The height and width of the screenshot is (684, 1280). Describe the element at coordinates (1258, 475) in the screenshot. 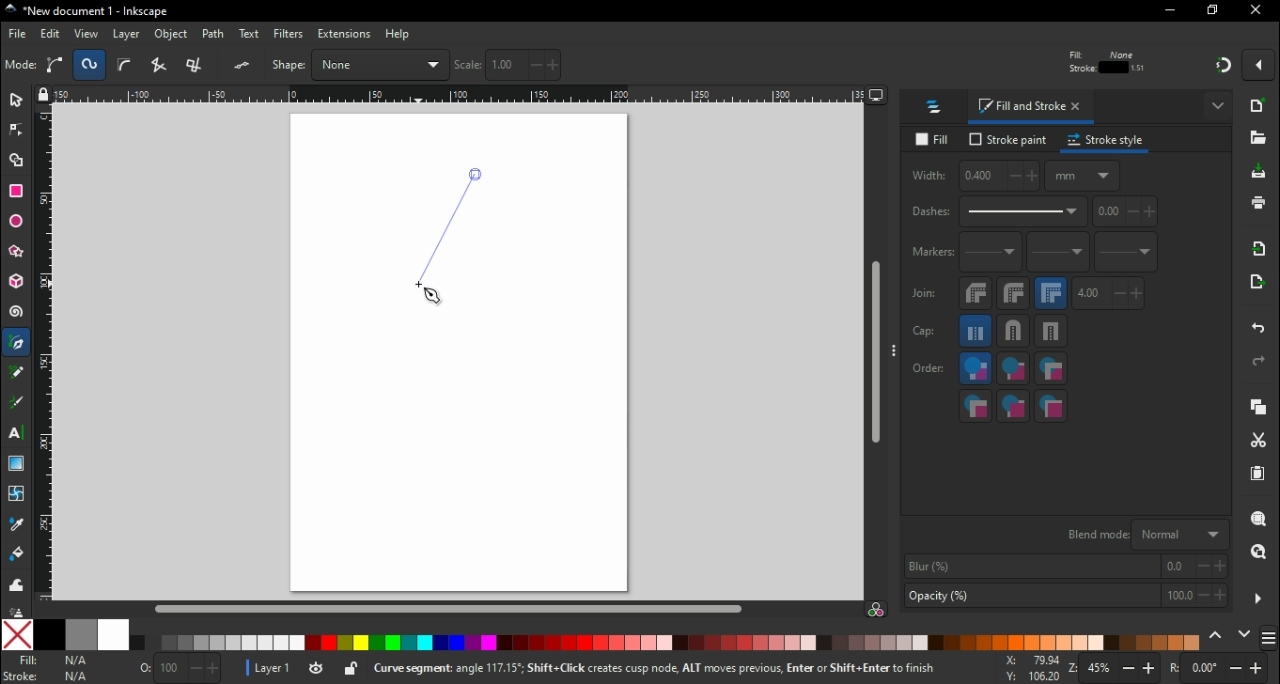

I see `paste` at that location.